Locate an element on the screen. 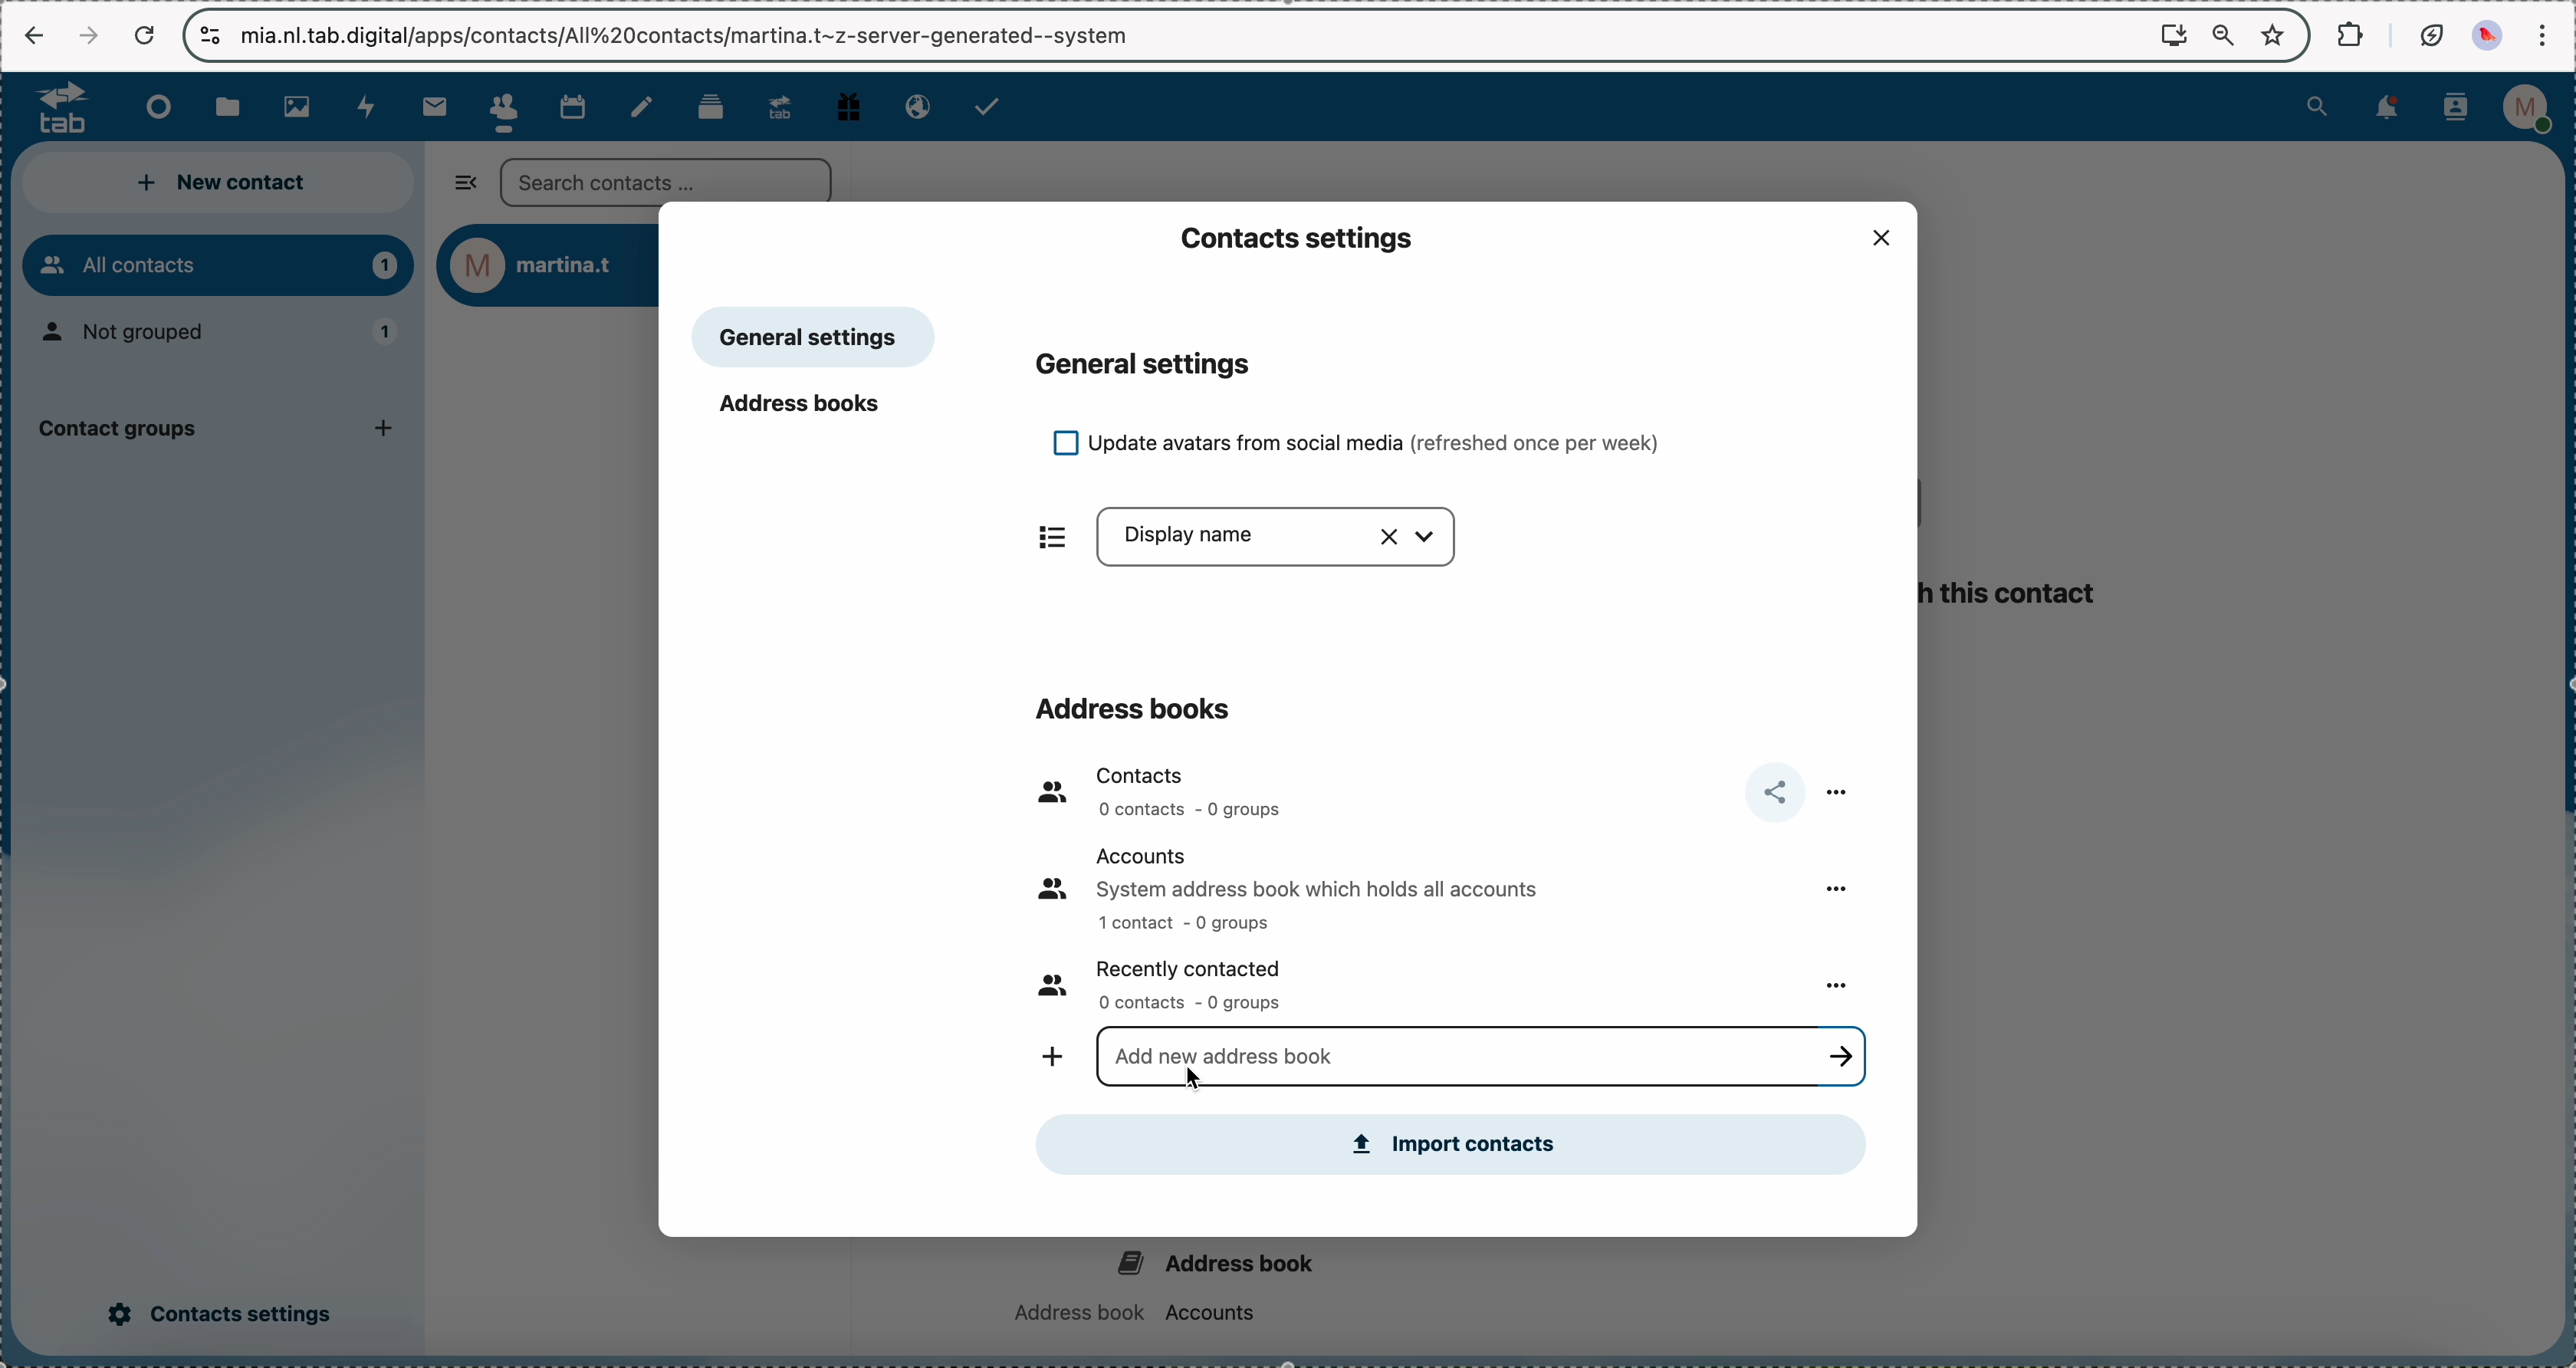  zoom out is located at coordinates (2222, 31).